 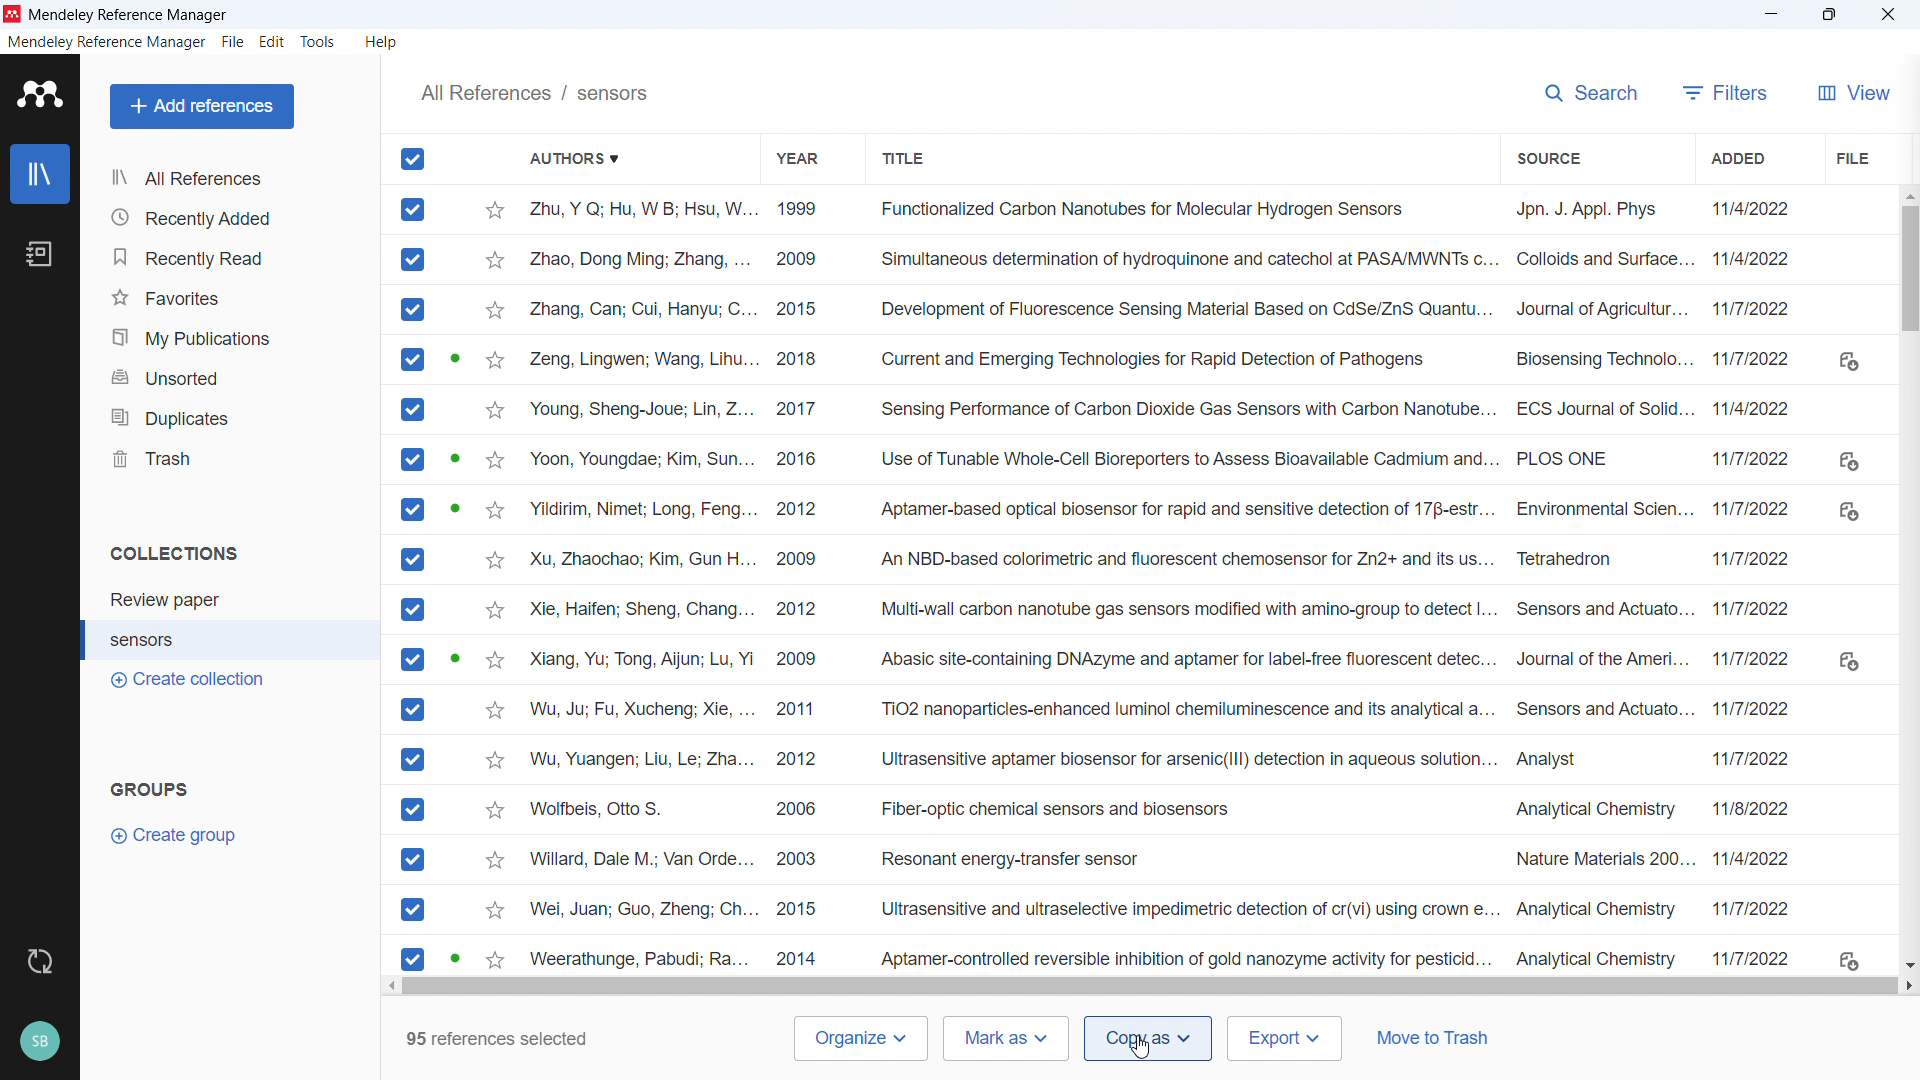 I want to click on Scroll right, so click(x=1908, y=986).